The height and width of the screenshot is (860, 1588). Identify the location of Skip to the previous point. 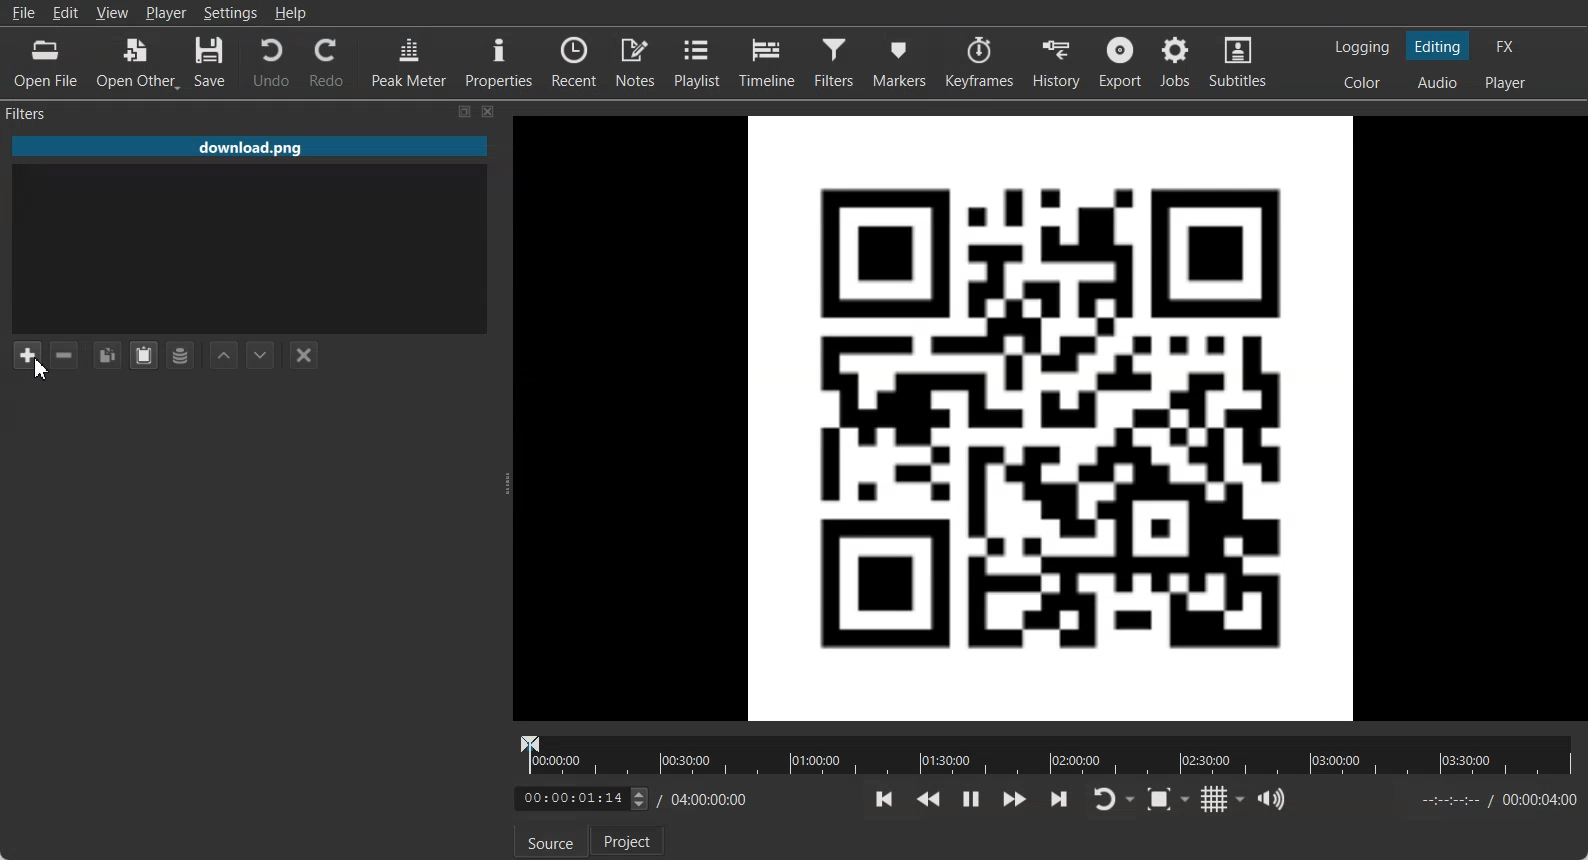
(885, 798).